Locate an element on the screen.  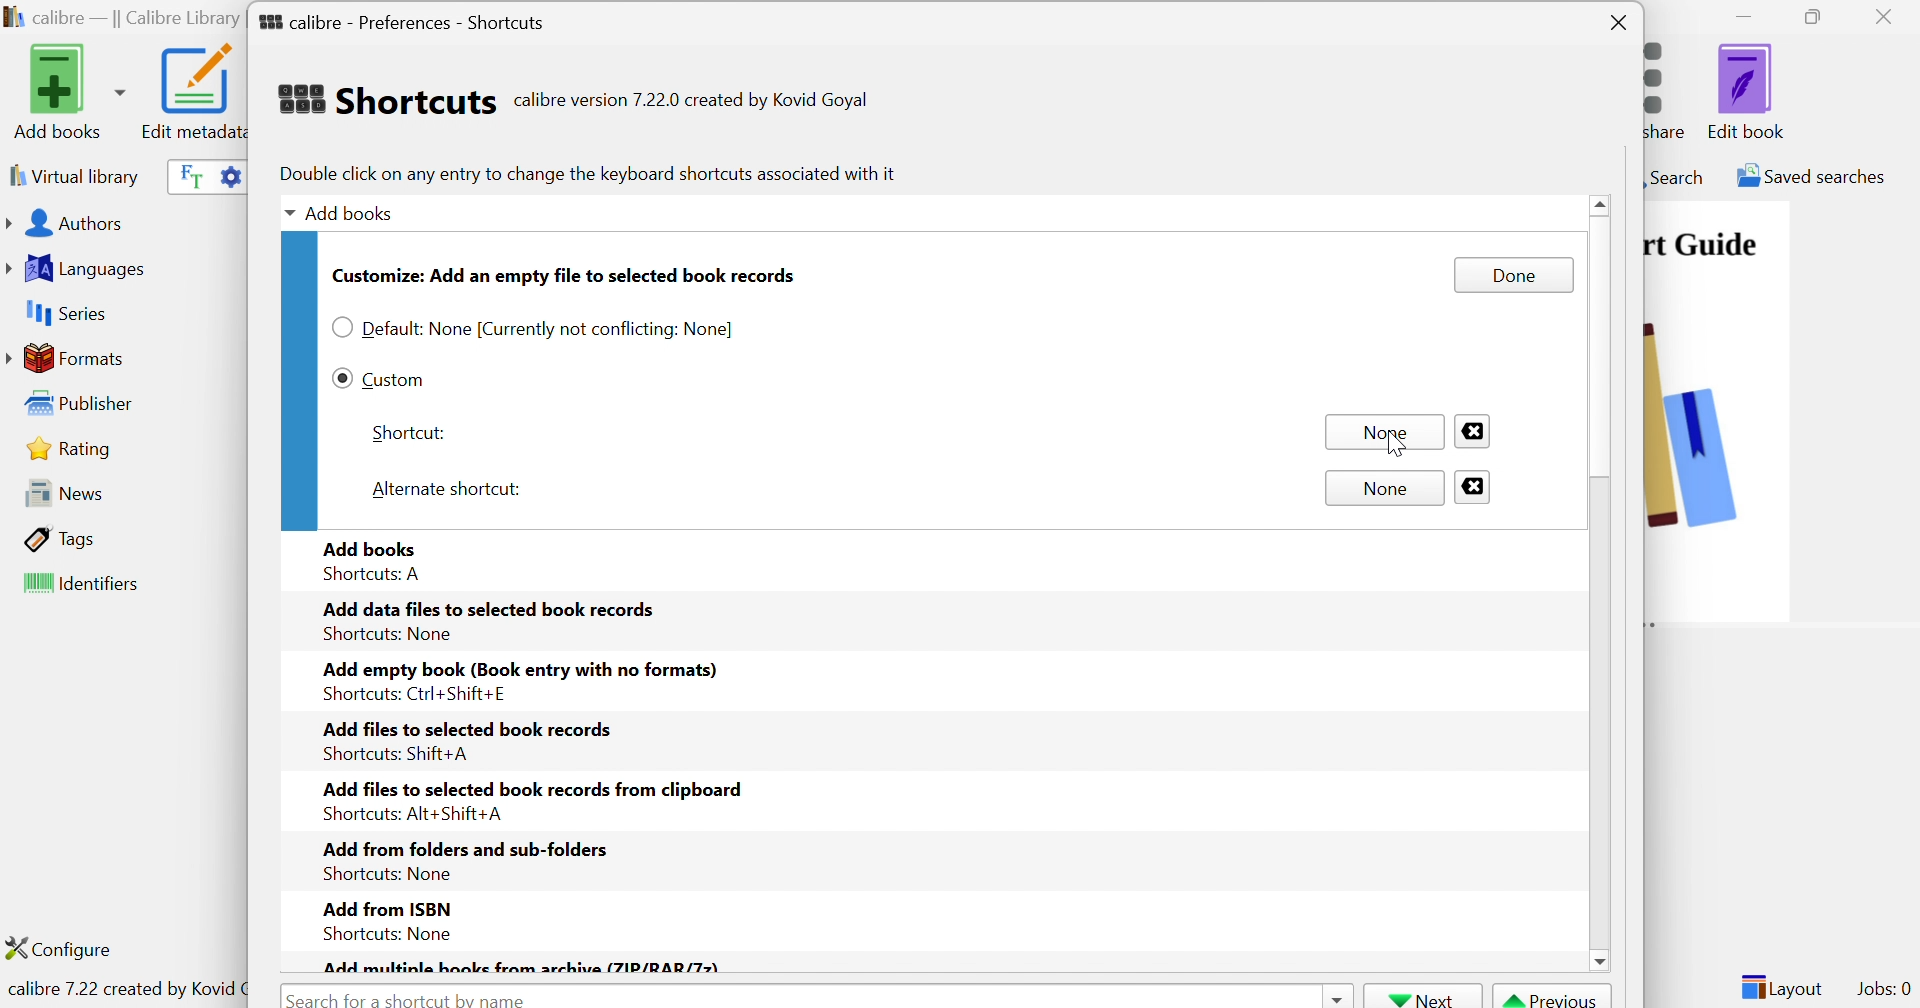
Search the full text of all books in the library, not just their metadata is located at coordinates (187, 175).